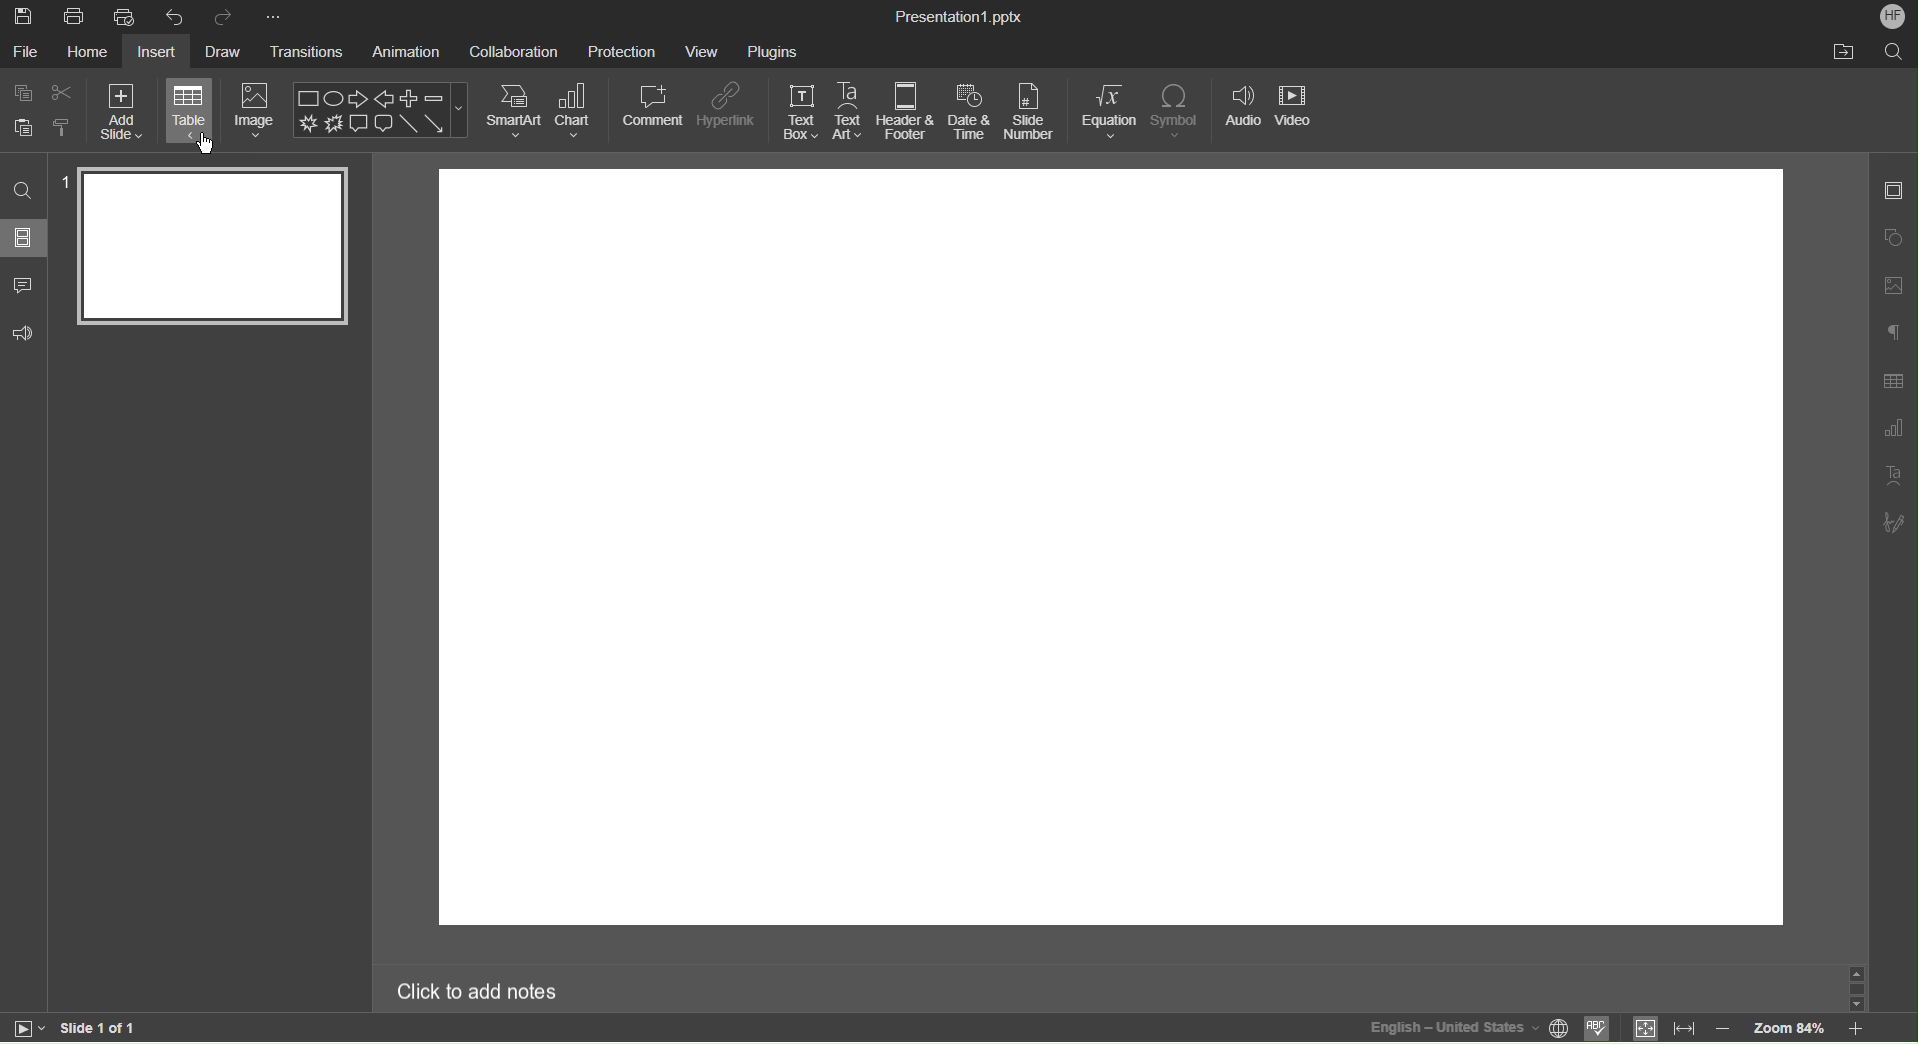  Describe the element at coordinates (1893, 521) in the screenshot. I see `Signature` at that location.